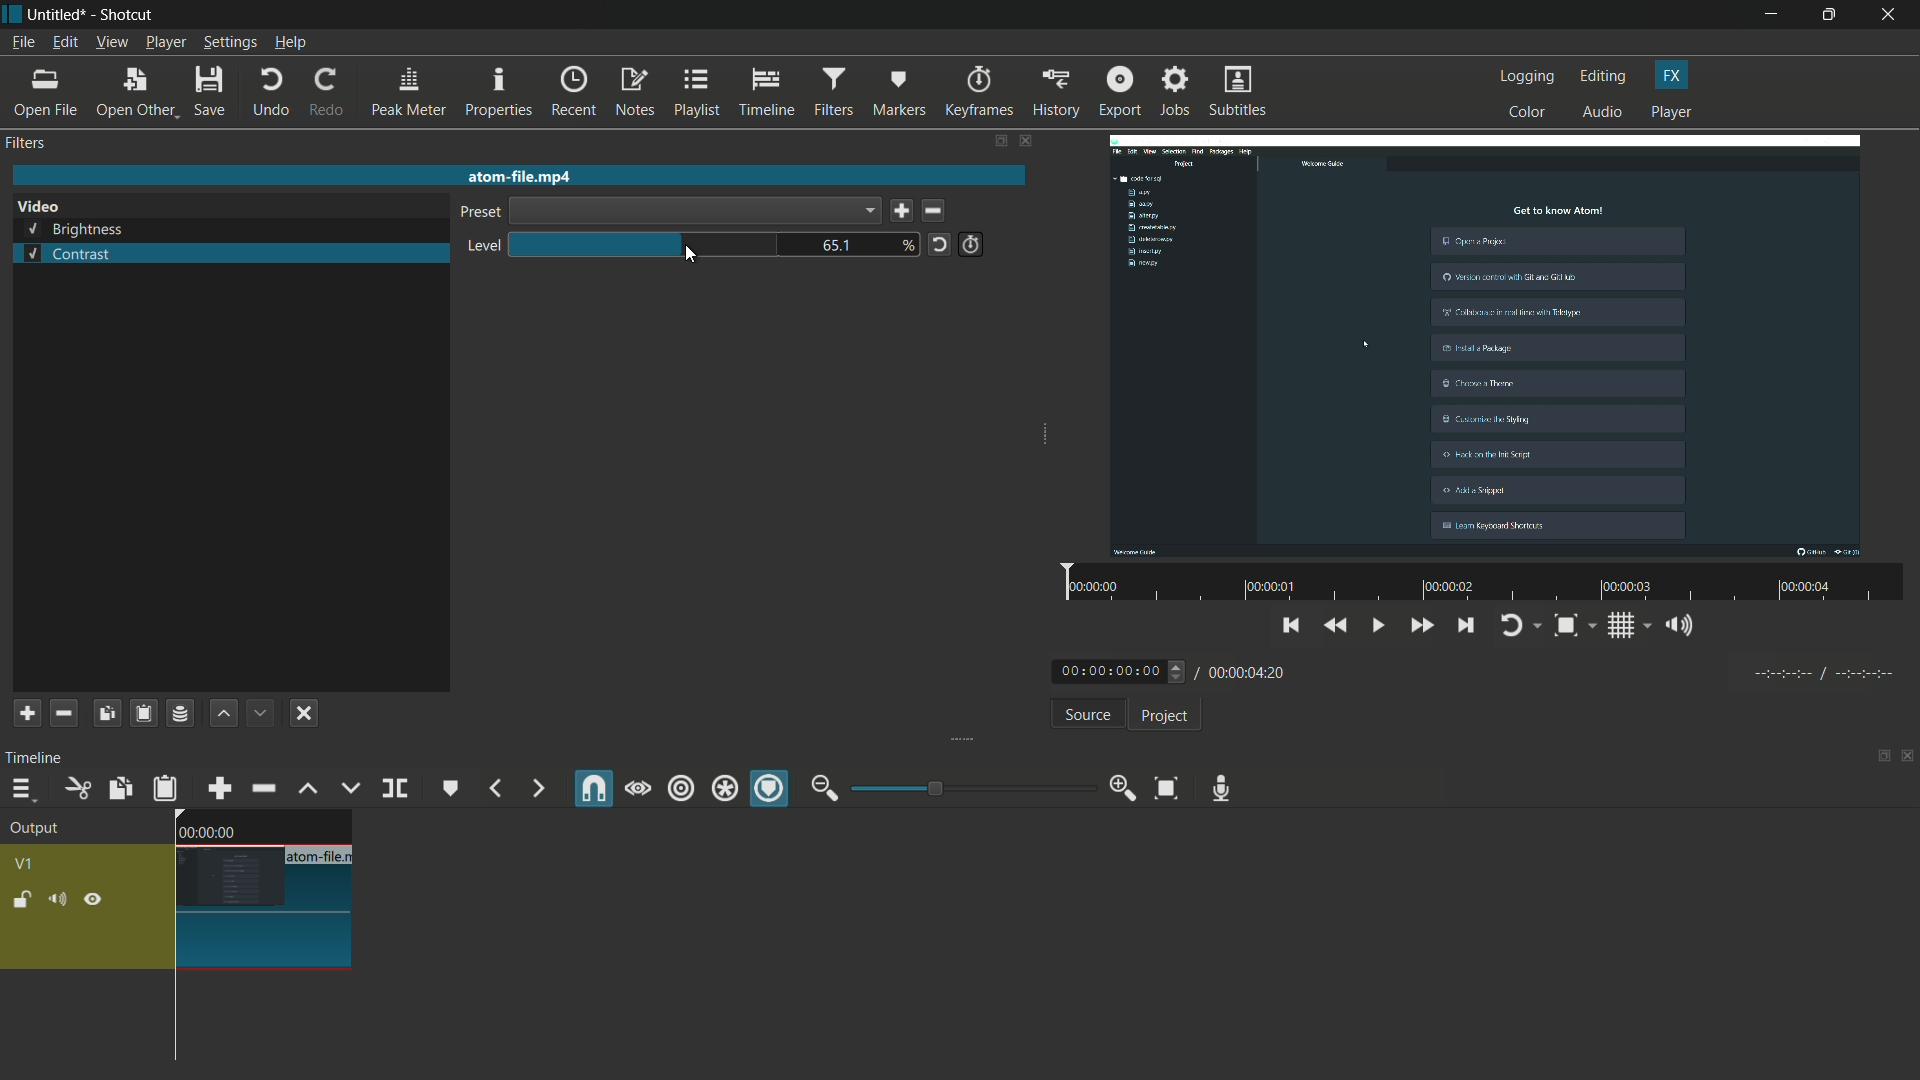  Describe the element at coordinates (105, 713) in the screenshot. I see `copy filters` at that location.